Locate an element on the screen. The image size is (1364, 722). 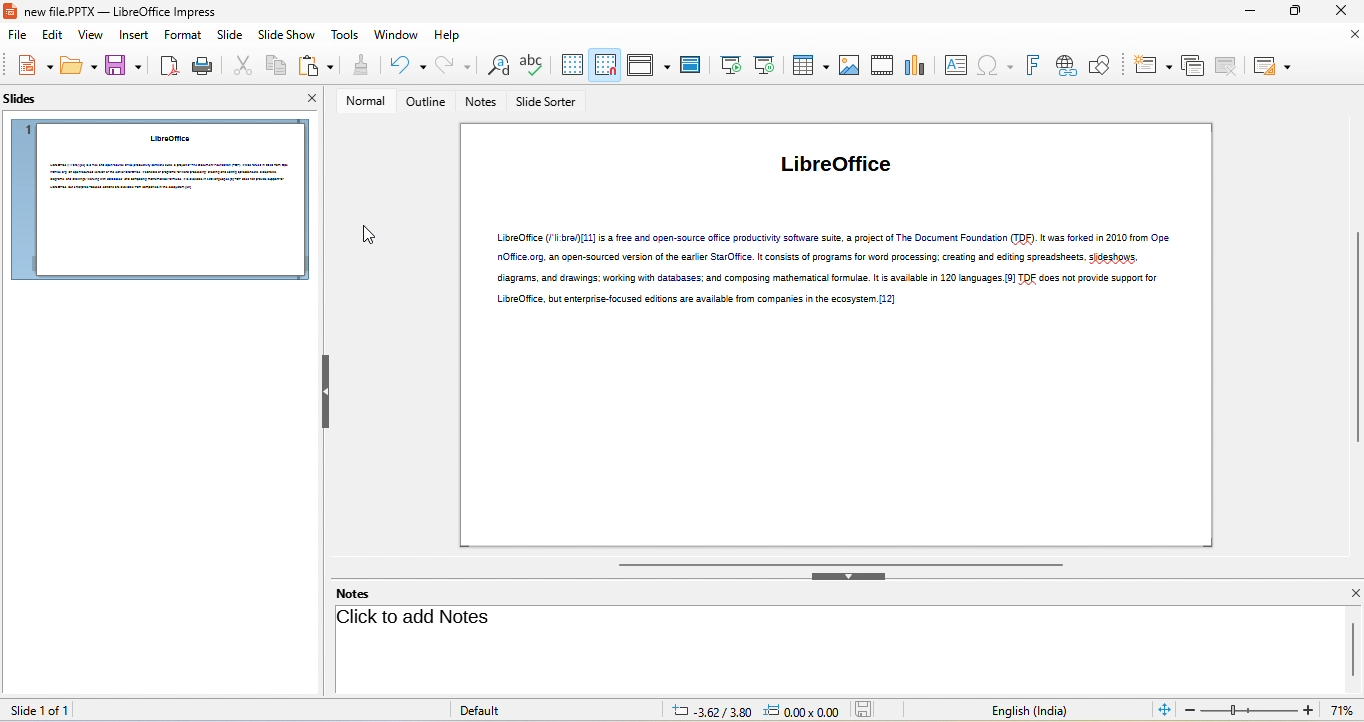
outline is located at coordinates (425, 102).